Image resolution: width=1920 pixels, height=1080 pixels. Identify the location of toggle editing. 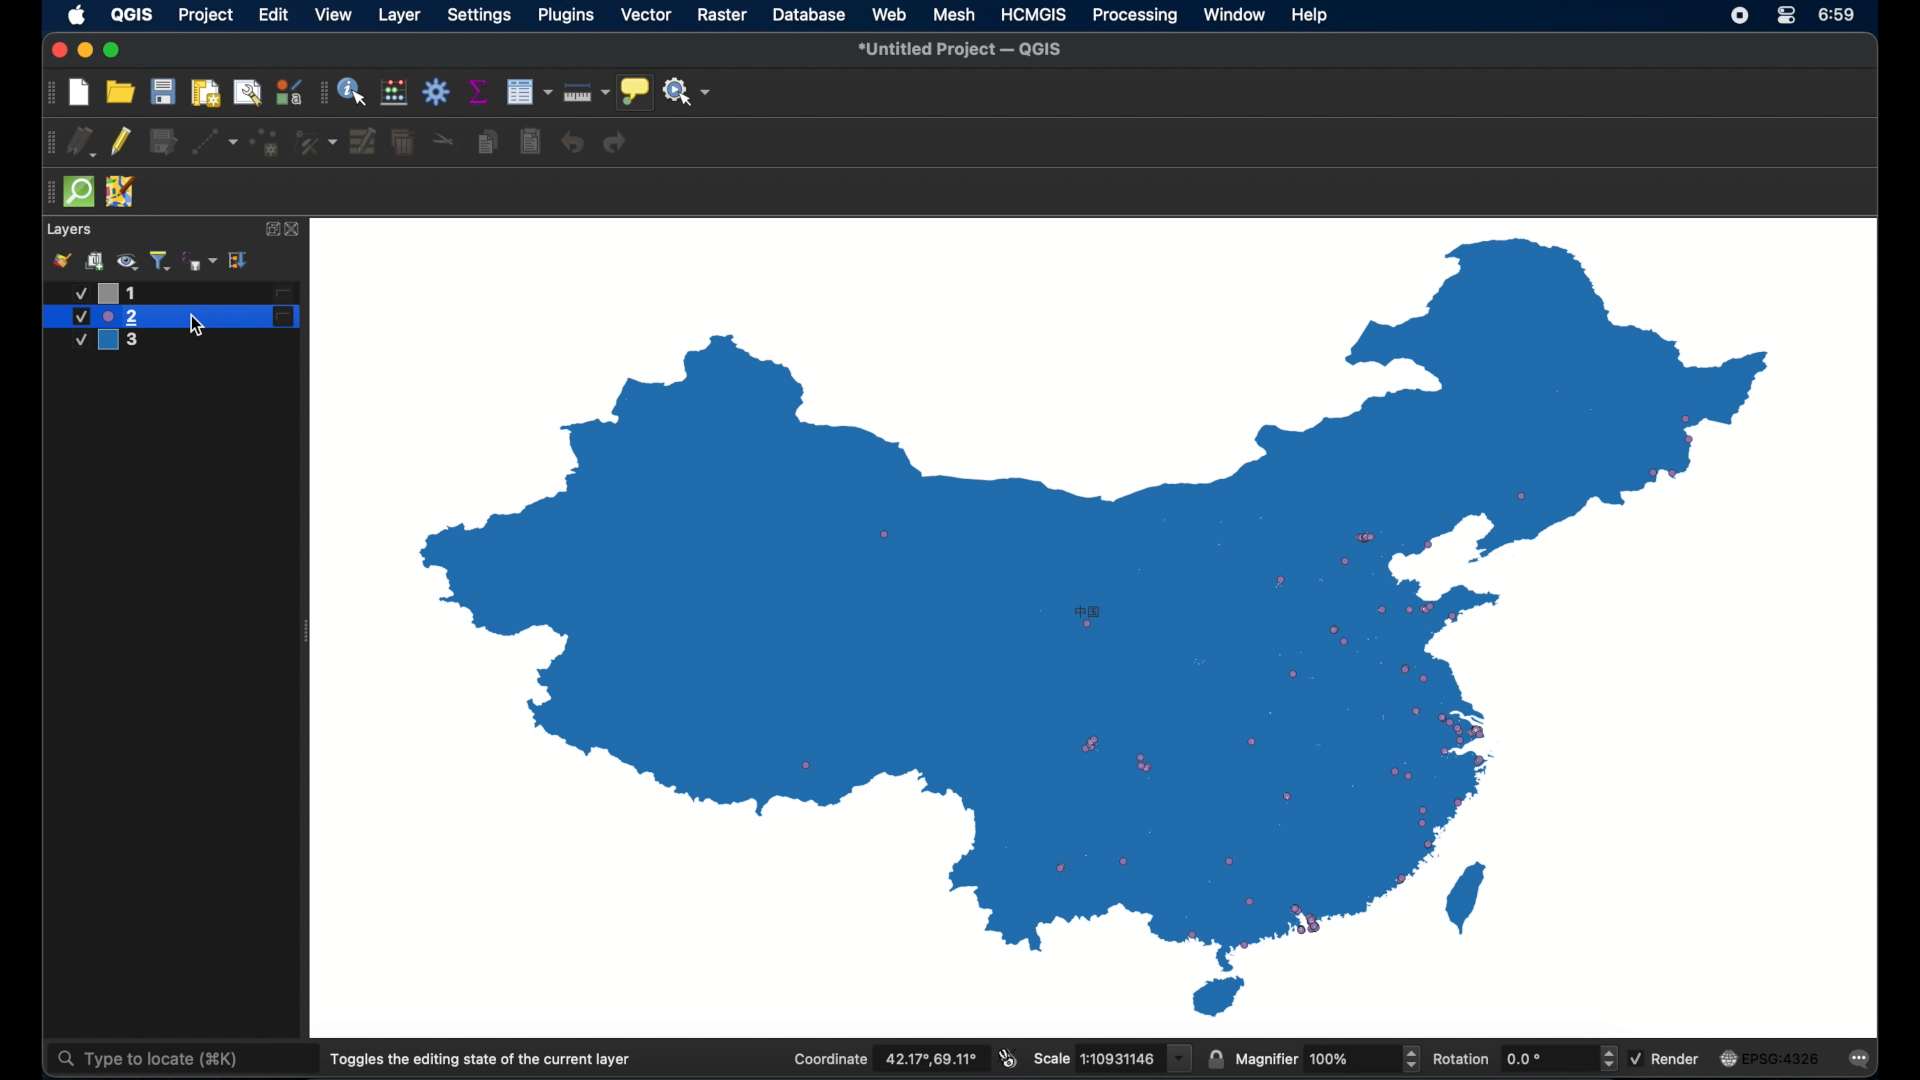
(120, 142).